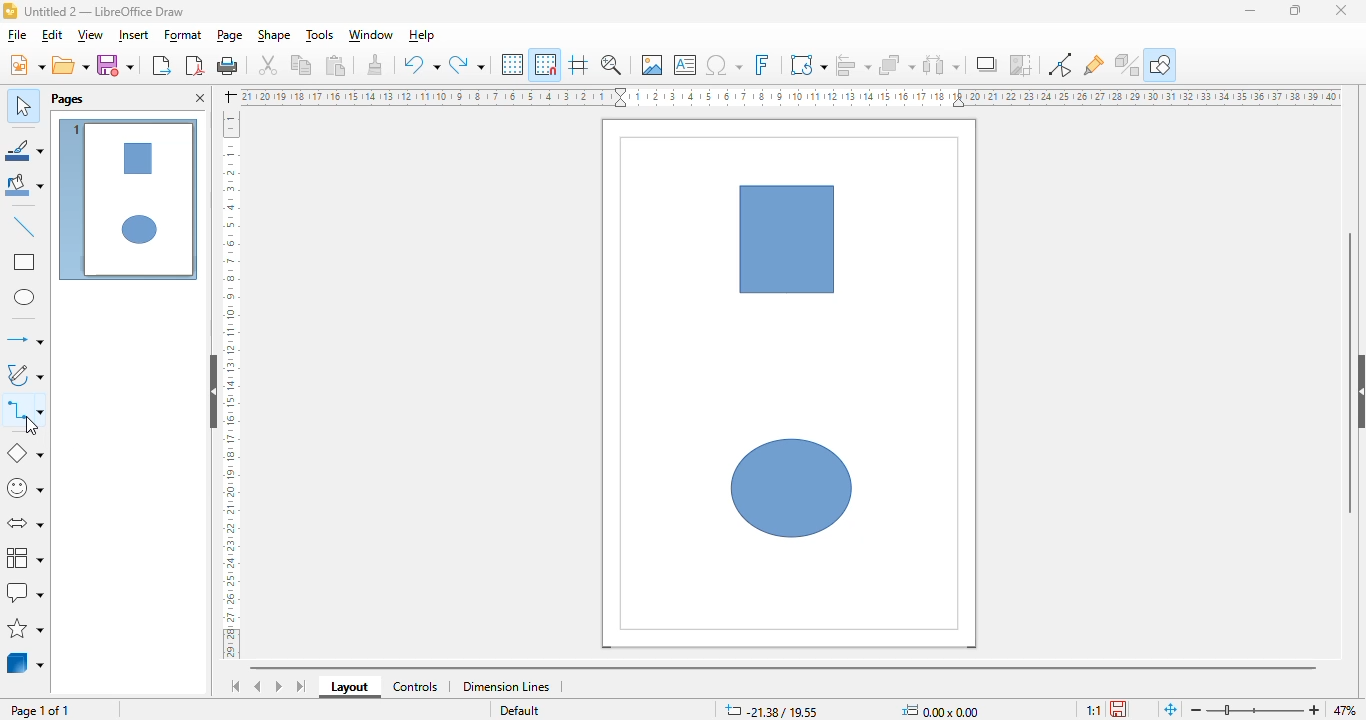 Image resolution: width=1366 pixels, height=720 pixels. Describe the element at coordinates (416, 687) in the screenshot. I see `controls` at that location.